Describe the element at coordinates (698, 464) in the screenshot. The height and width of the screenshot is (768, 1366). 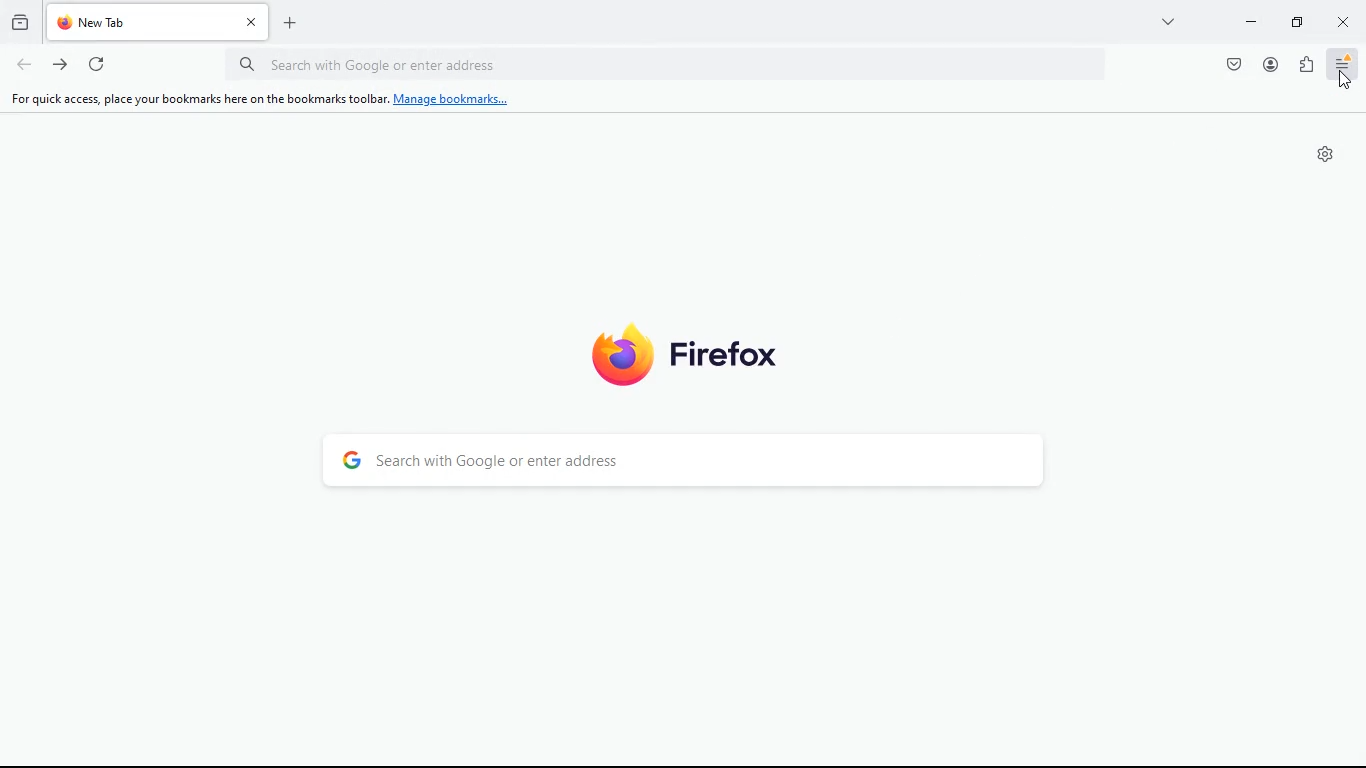
I see `search` at that location.